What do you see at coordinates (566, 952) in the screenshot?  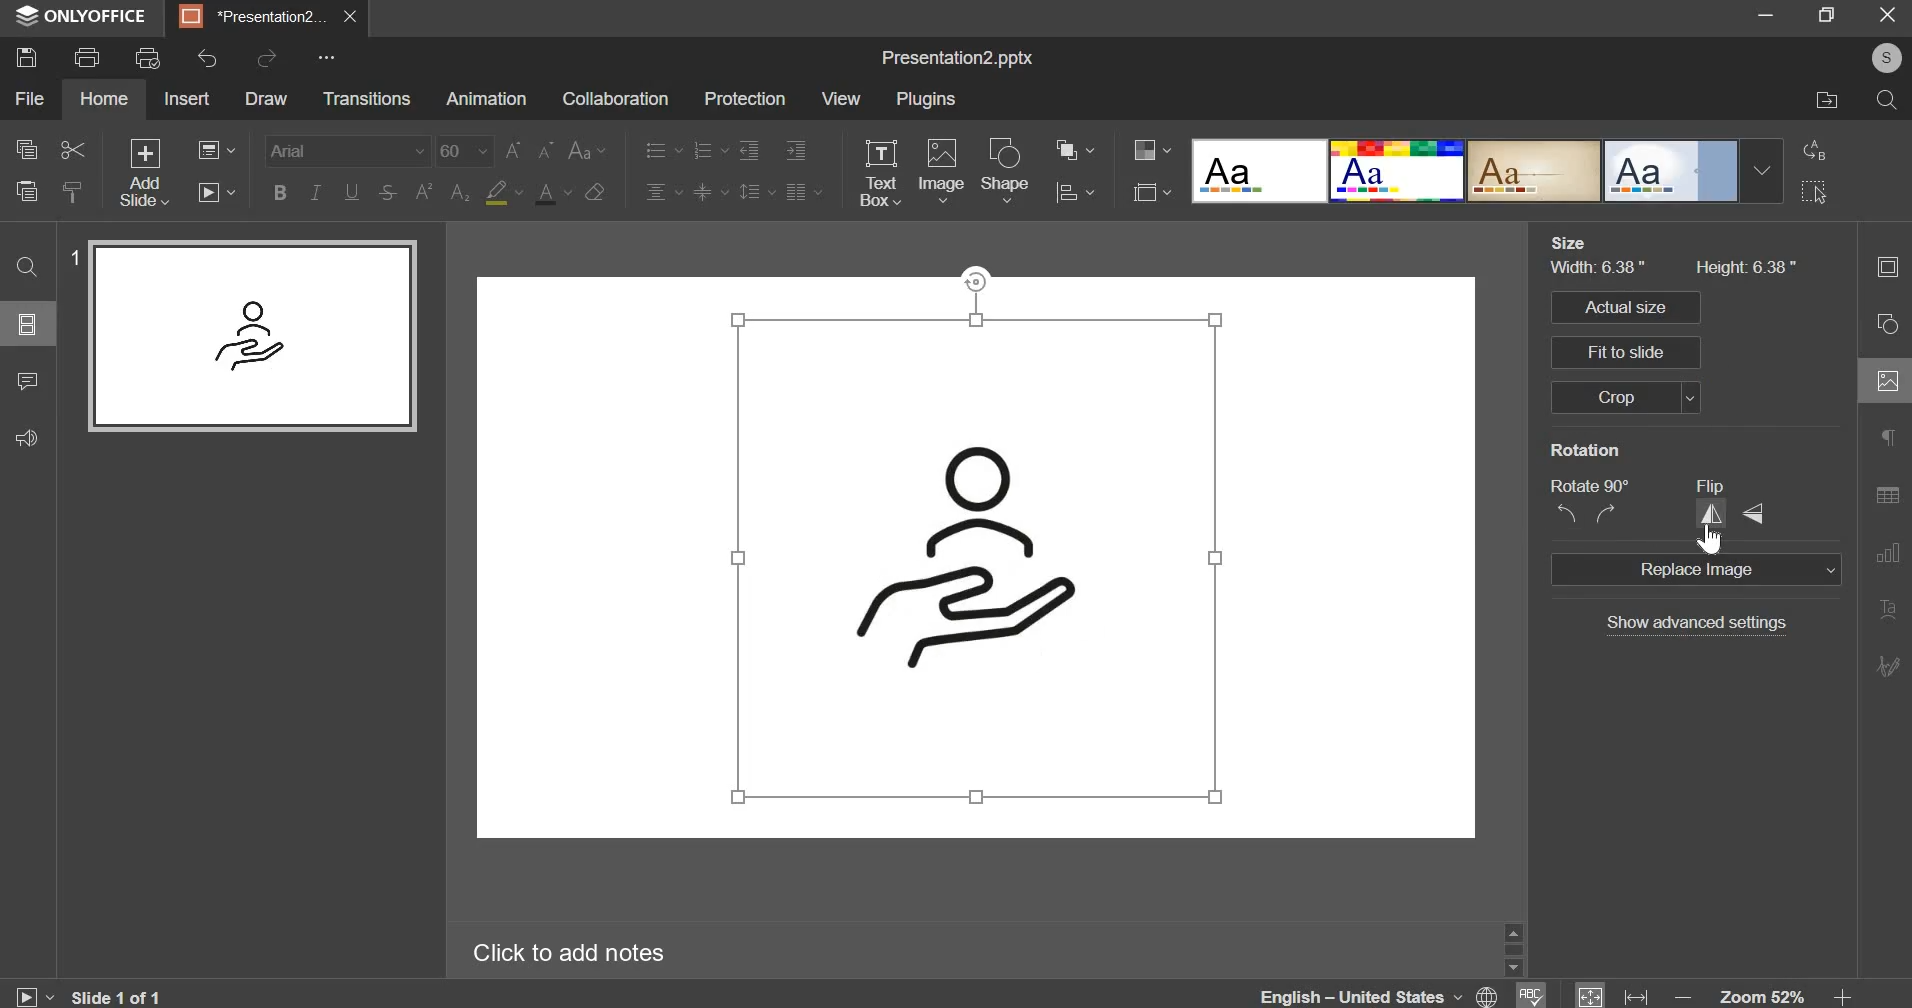 I see `Click to add notes` at bounding box center [566, 952].